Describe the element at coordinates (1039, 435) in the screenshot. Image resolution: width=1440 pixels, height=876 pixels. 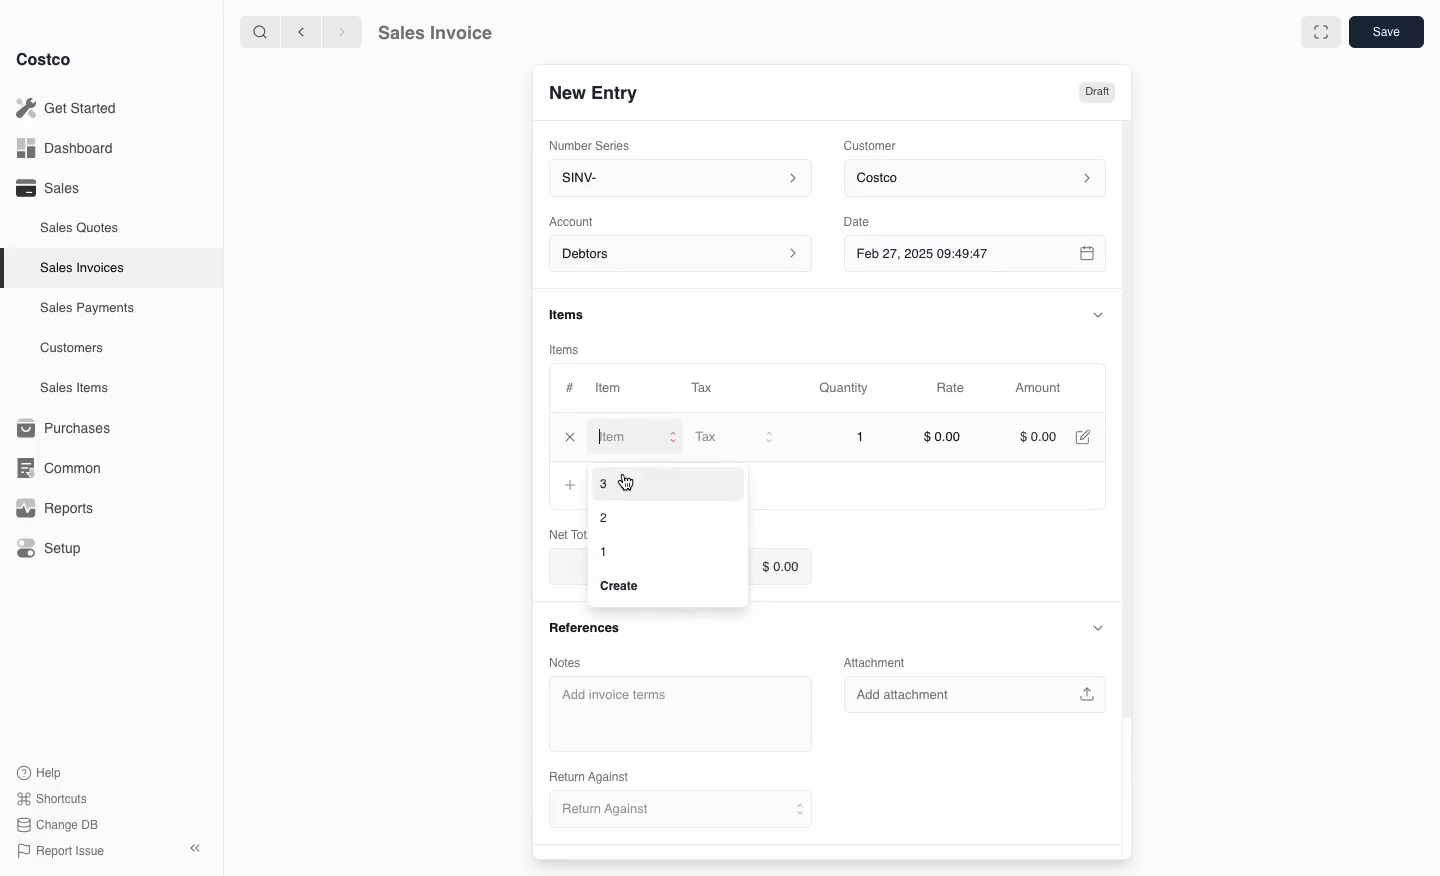
I see `$0.00` at that location.